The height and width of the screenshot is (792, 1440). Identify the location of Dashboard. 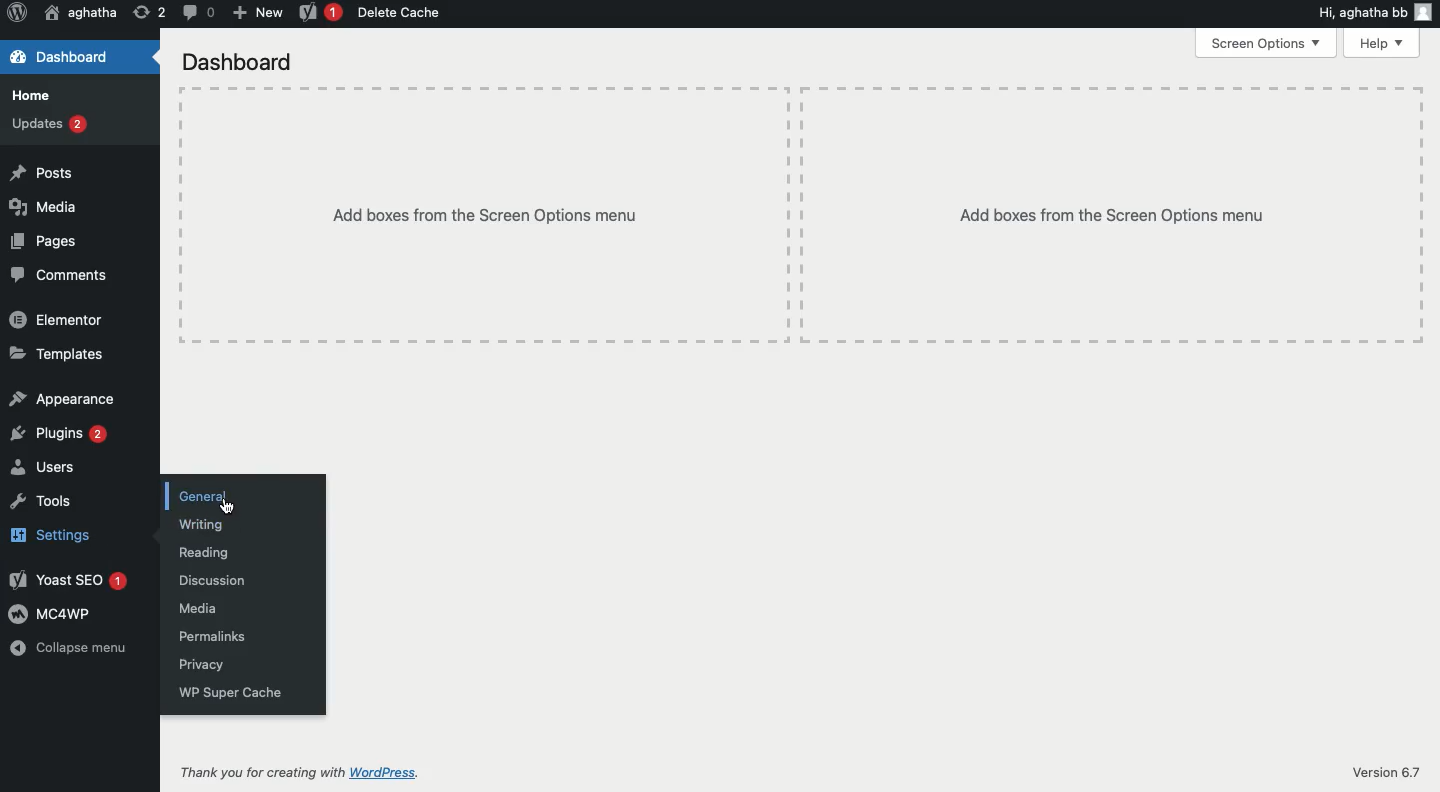
(237, 63).